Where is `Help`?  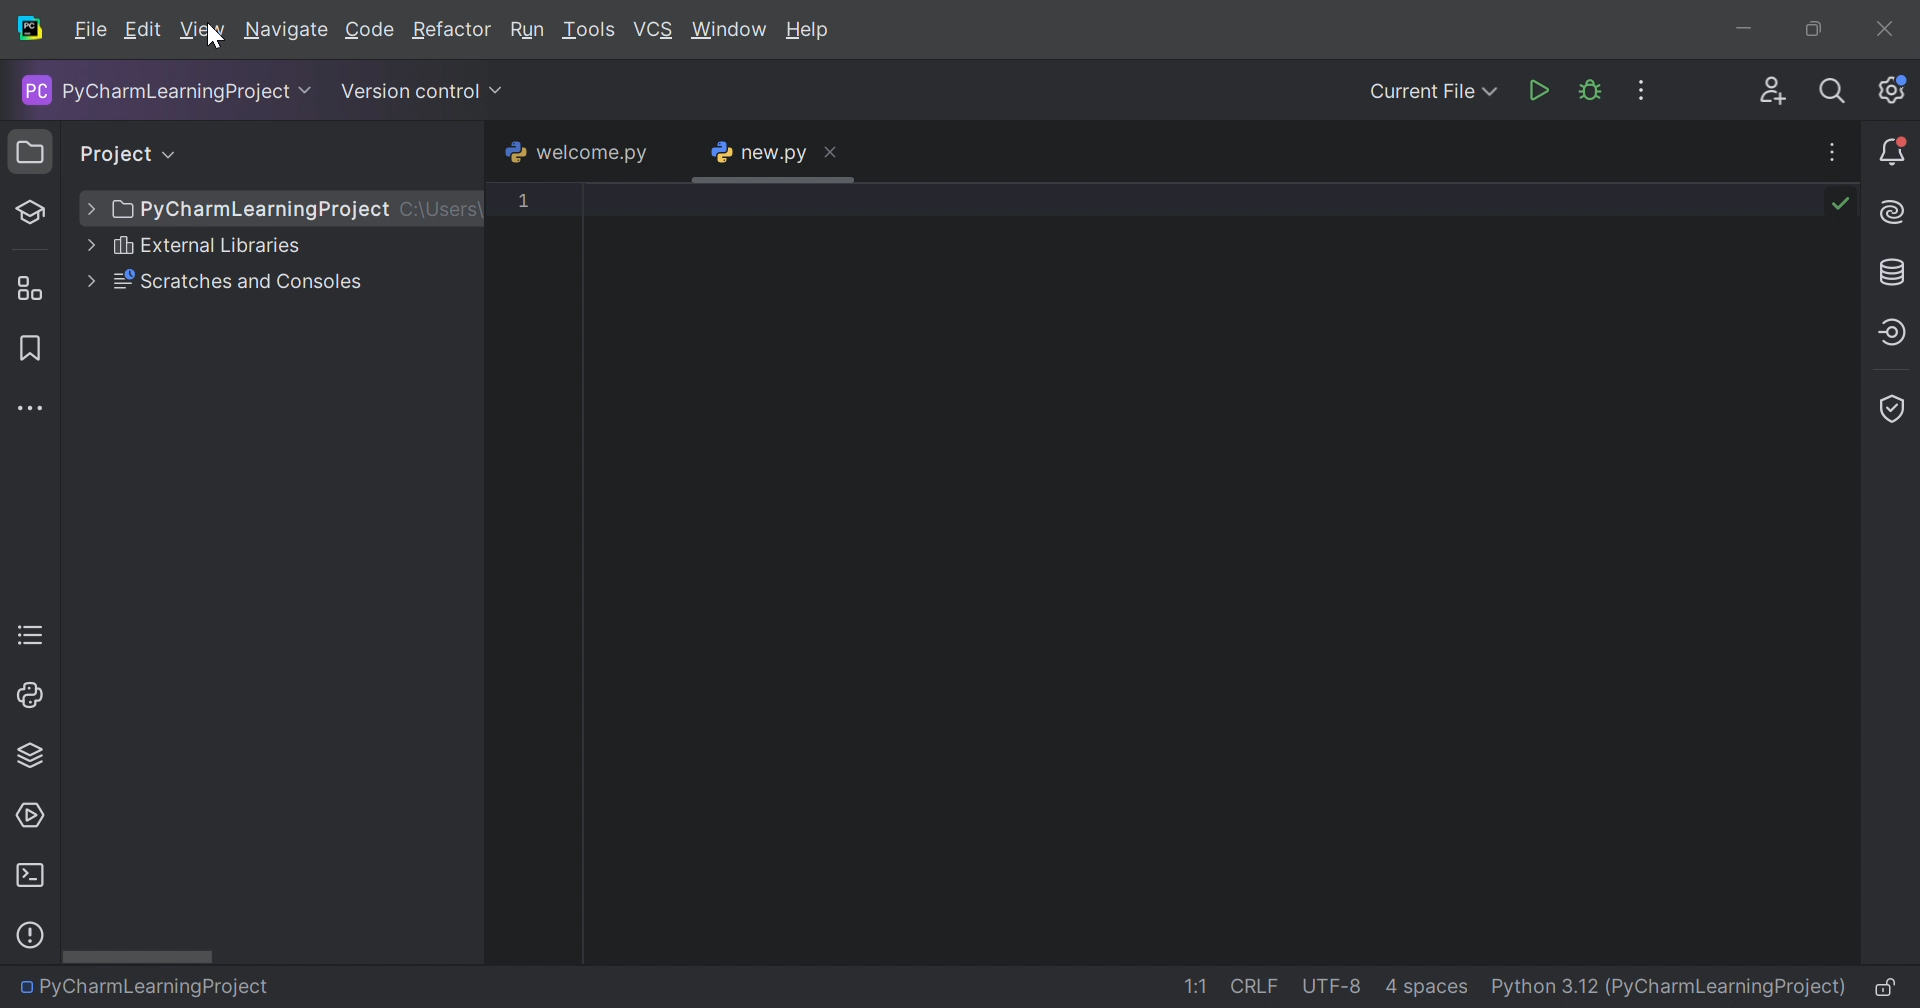 Help is located at coordinates (29, 936).